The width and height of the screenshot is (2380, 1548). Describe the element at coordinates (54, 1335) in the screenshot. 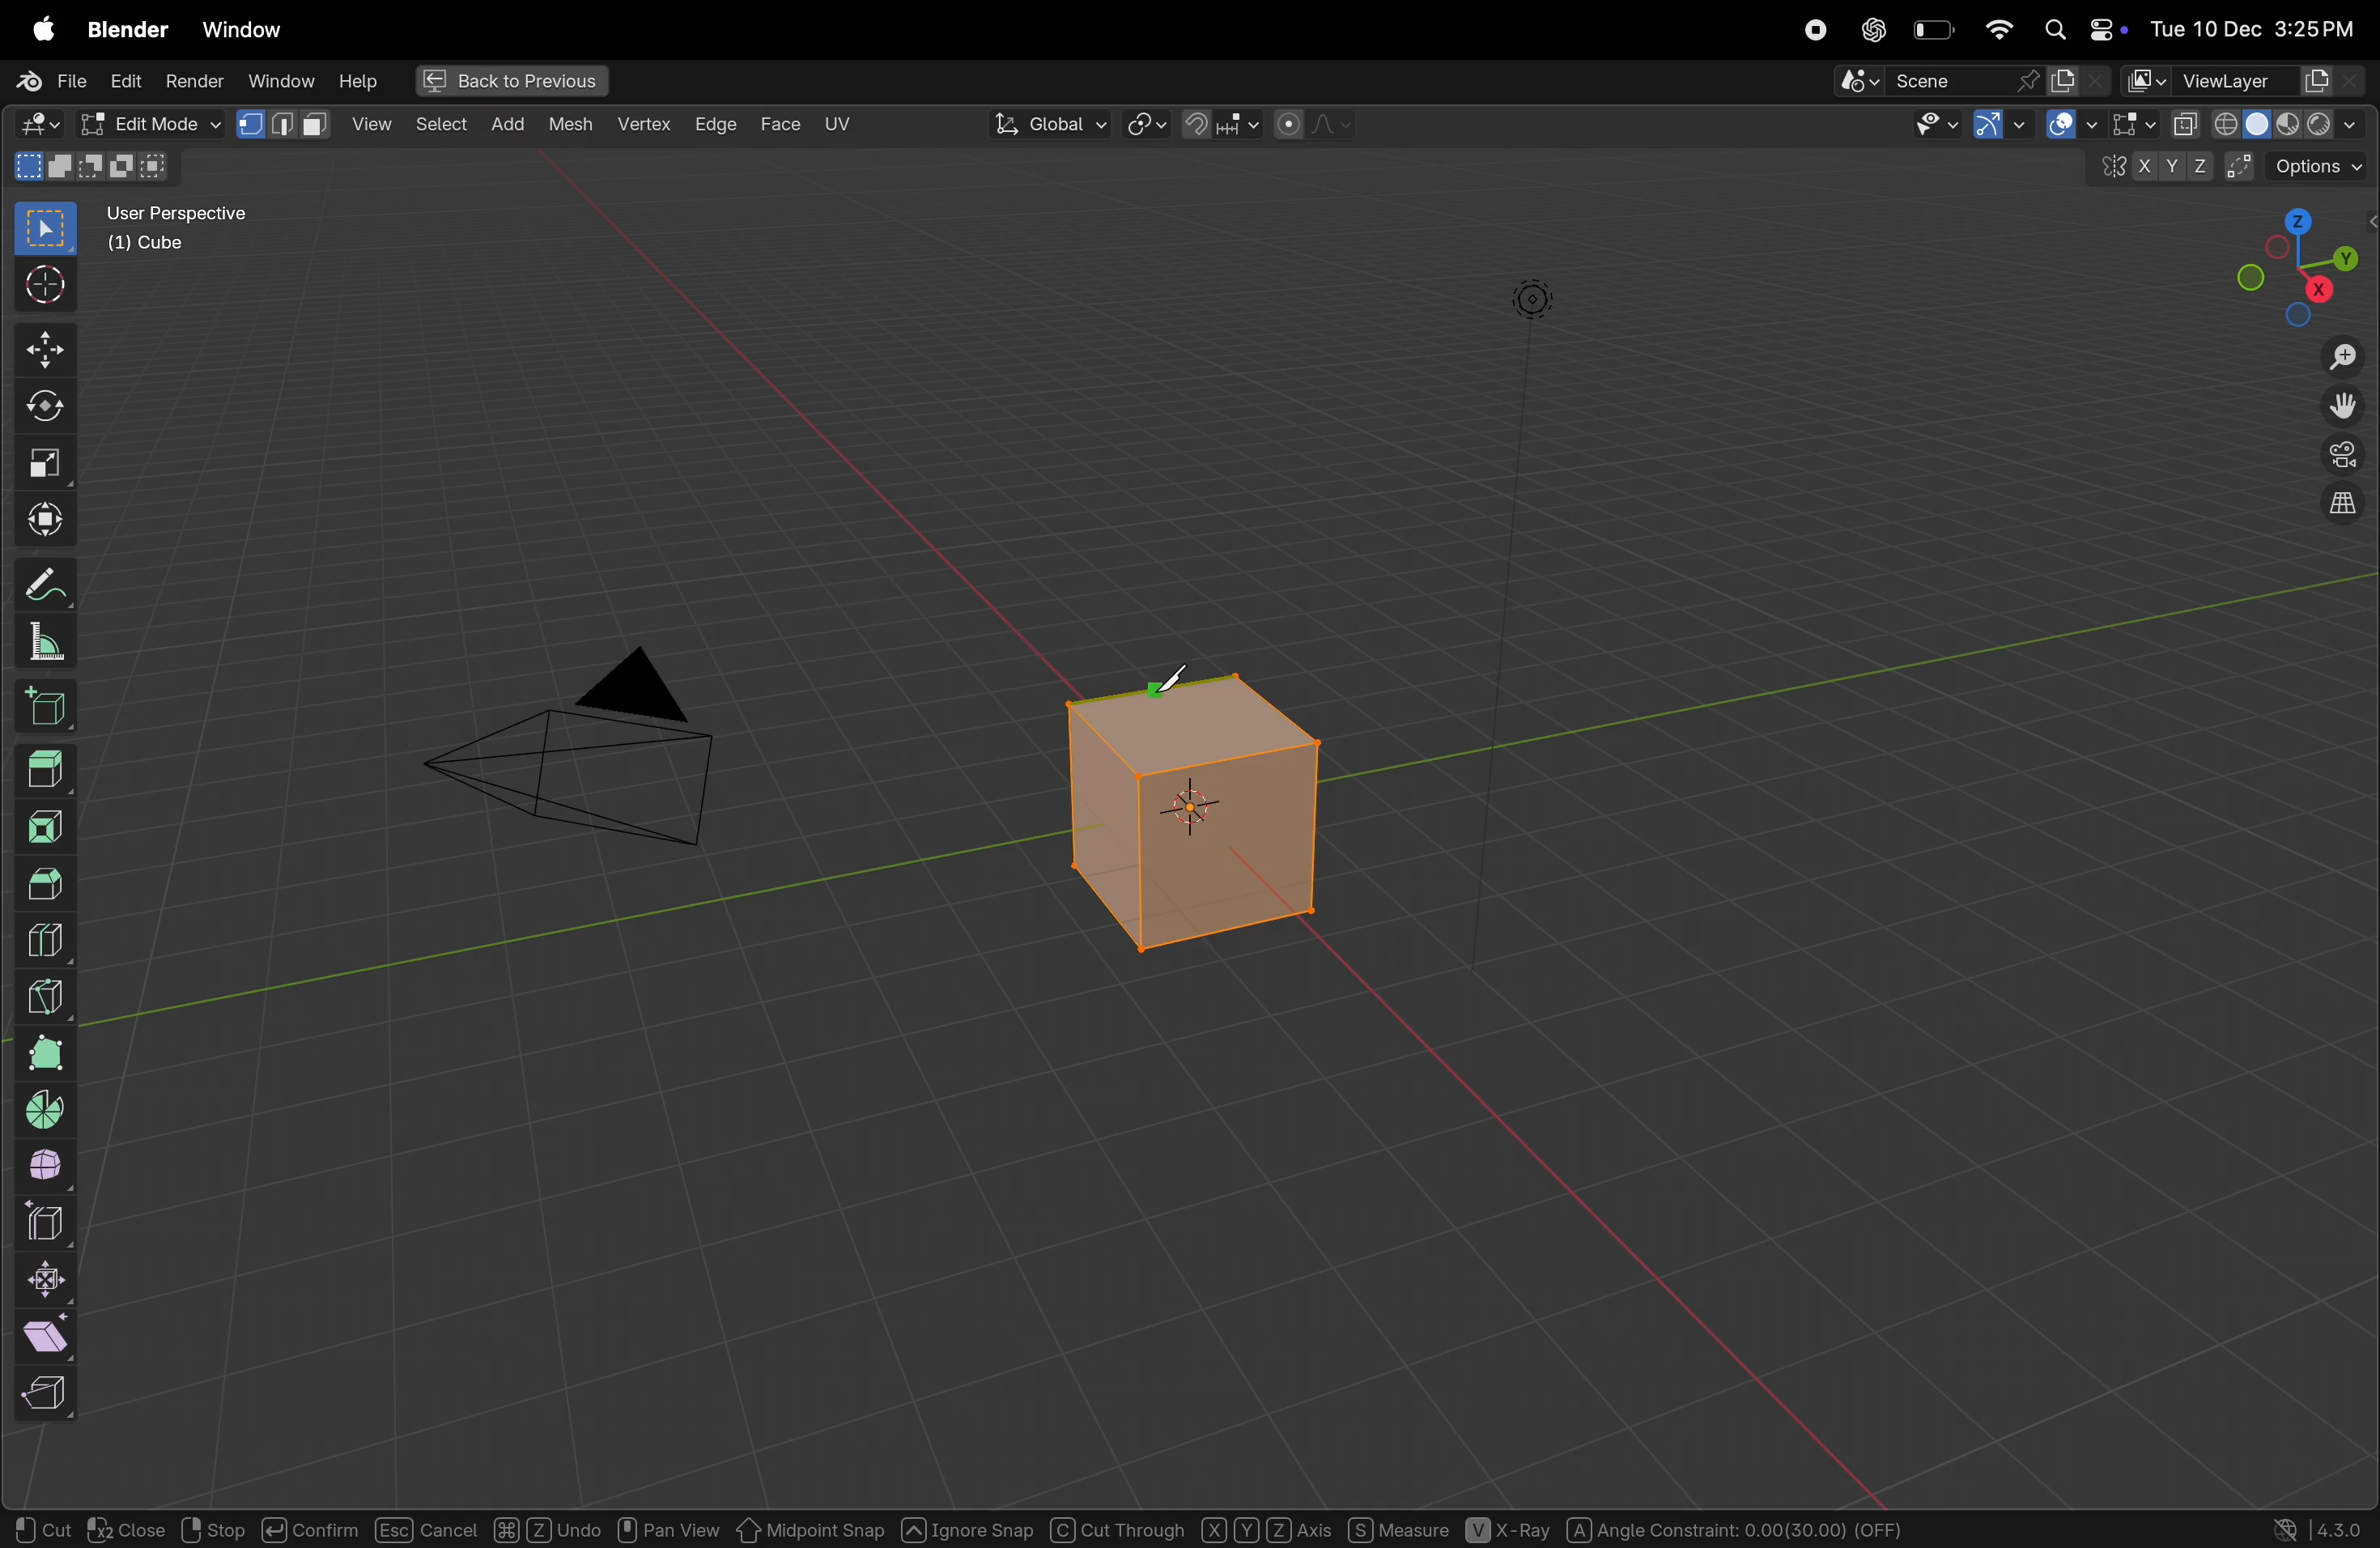

I see `sheer` at that location.